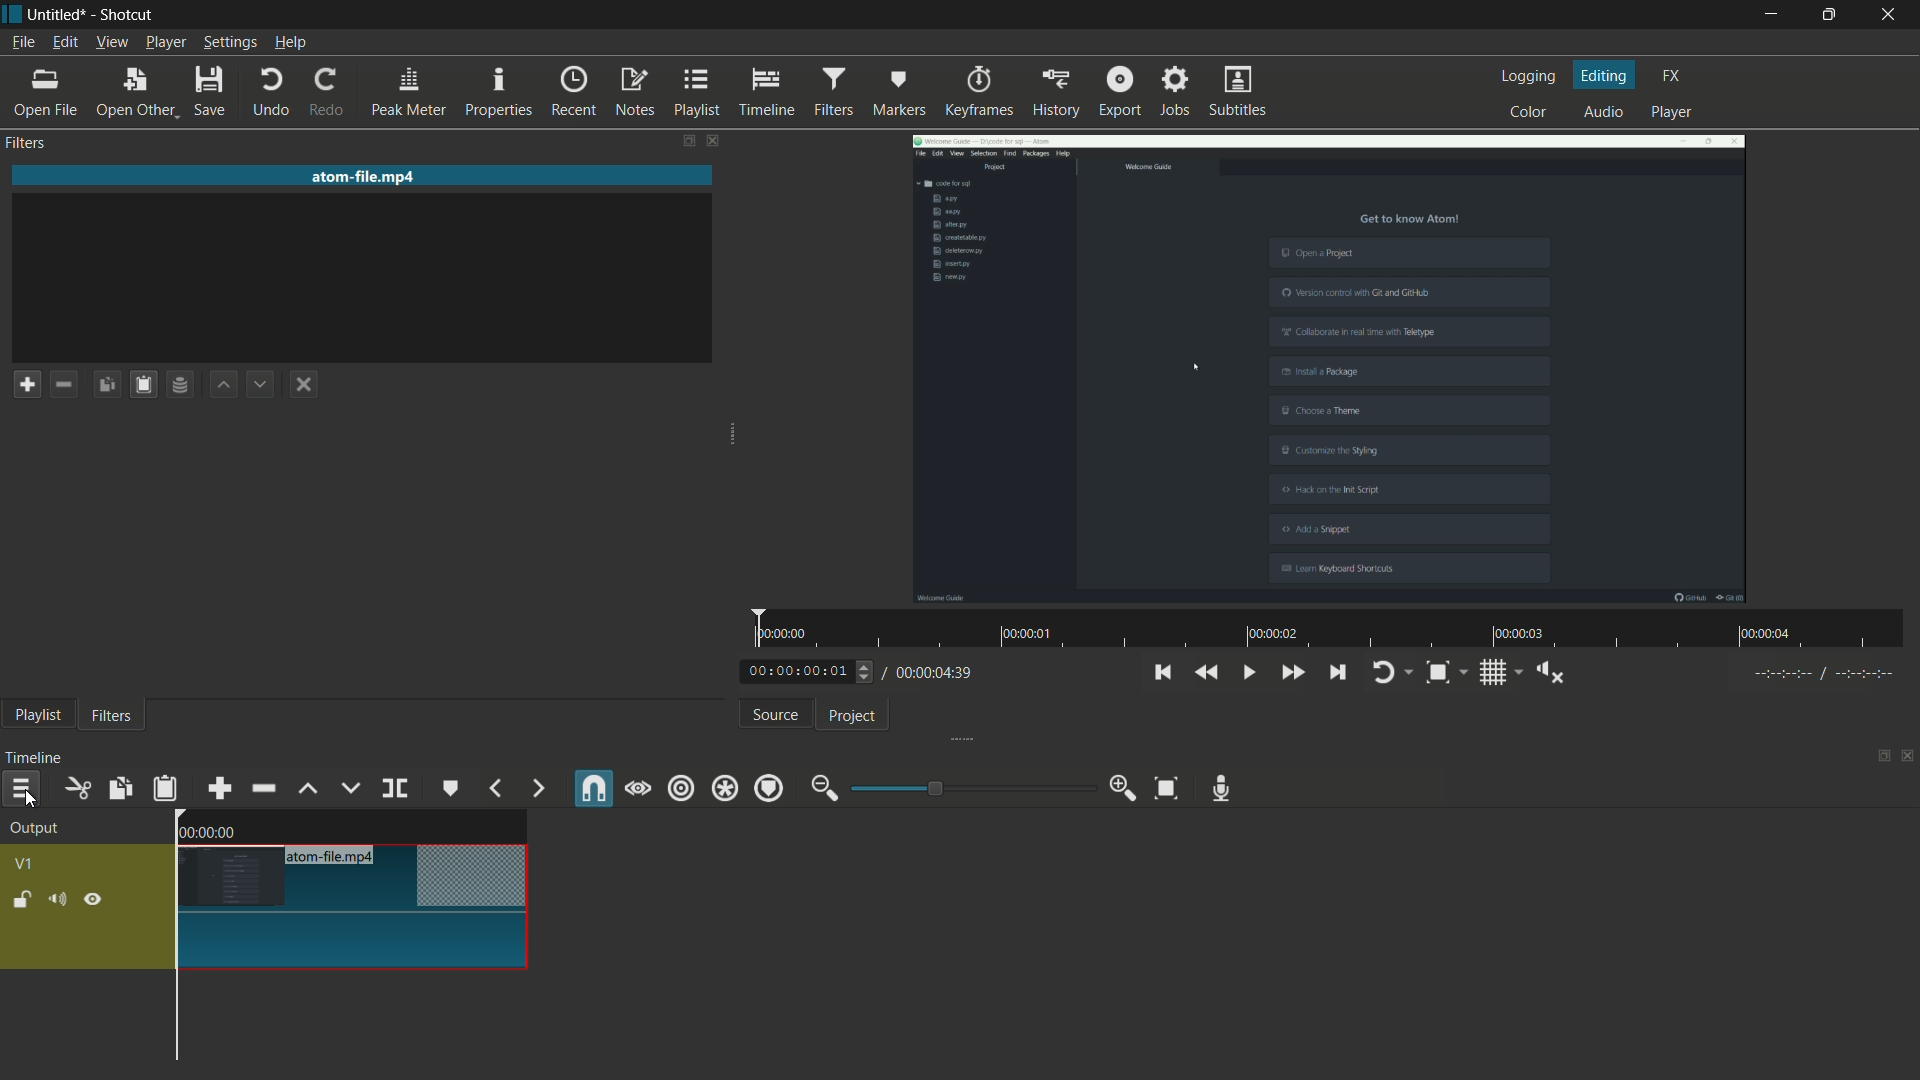  What do you see at coordinates (1246, 672) in the screenshot?
I see `toggle play or pause` at bounding box center [1246, 672].